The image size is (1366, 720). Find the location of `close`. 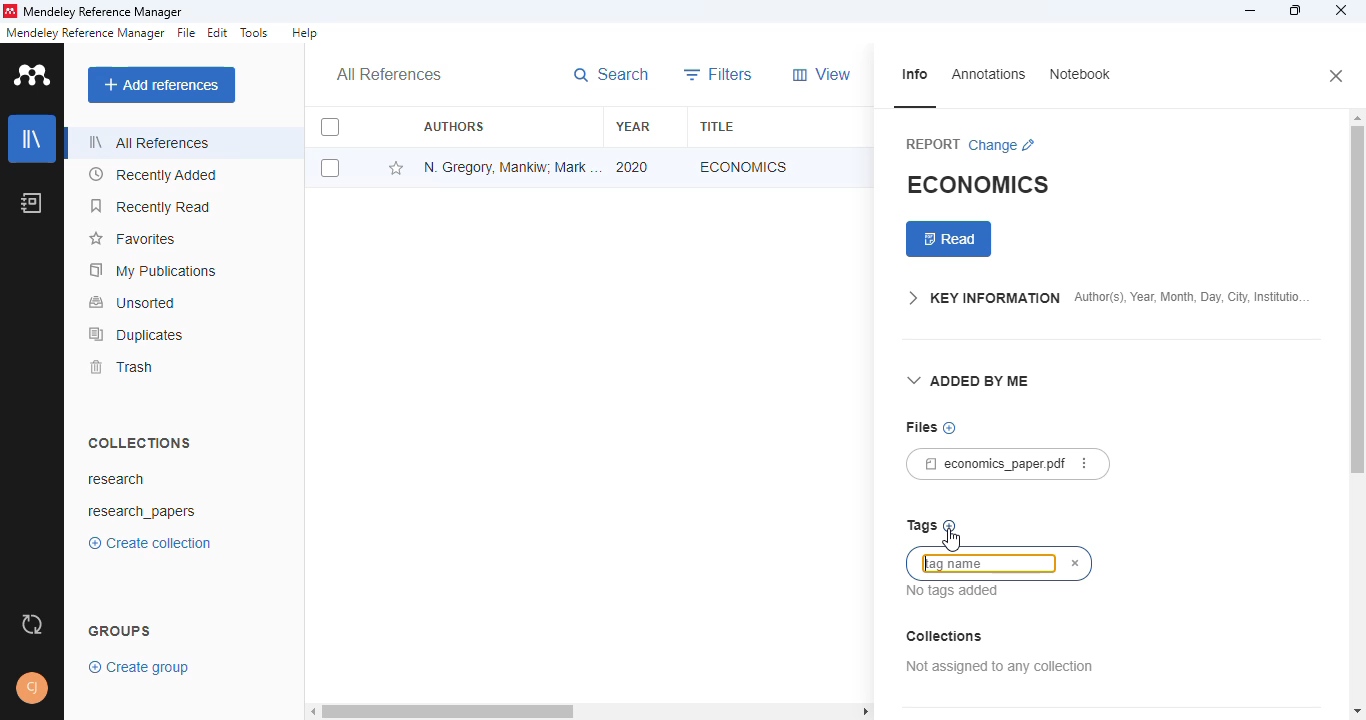

close is located at coordinates (1338, 77).